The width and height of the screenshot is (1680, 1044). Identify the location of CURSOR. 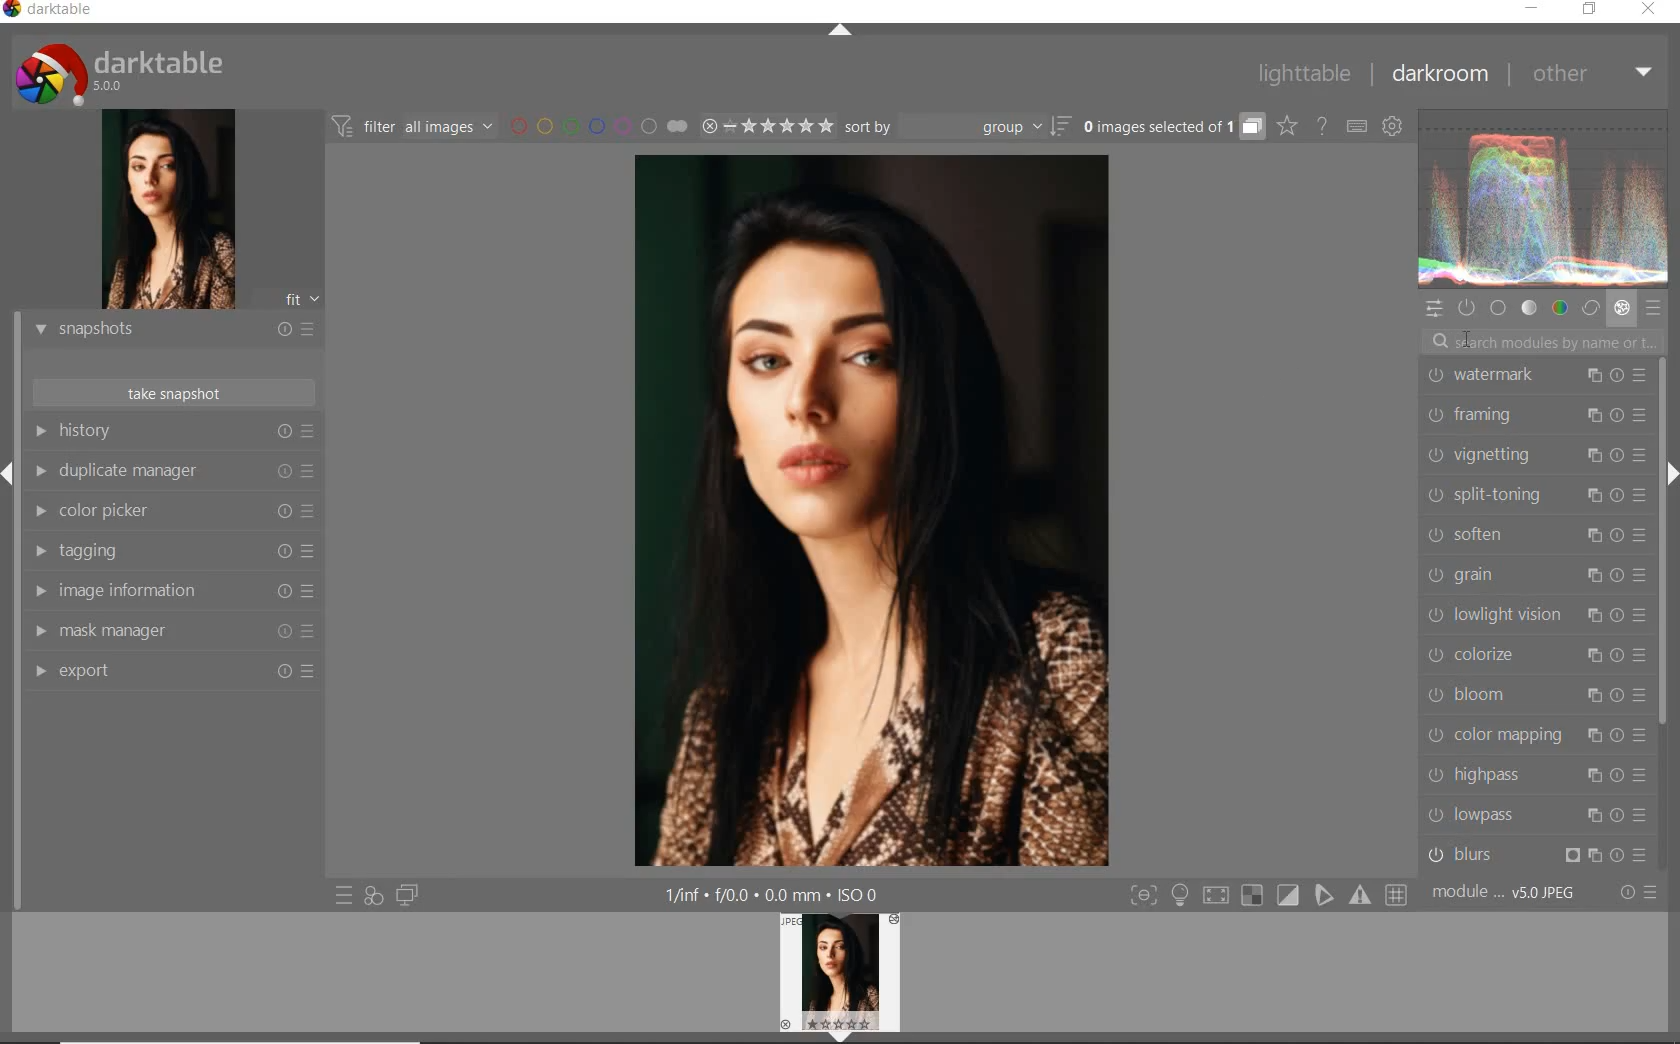
(1473, 342).